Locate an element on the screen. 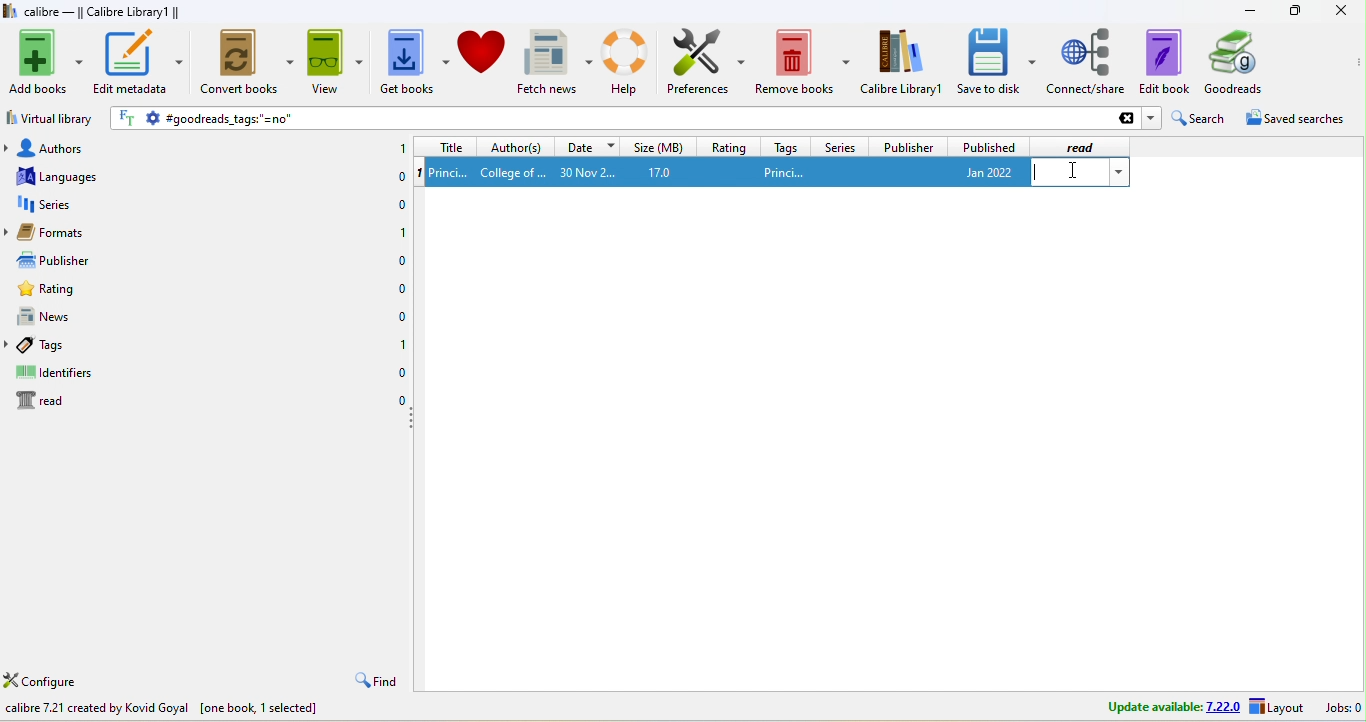  17.0 is located at coordinates (665, 172).